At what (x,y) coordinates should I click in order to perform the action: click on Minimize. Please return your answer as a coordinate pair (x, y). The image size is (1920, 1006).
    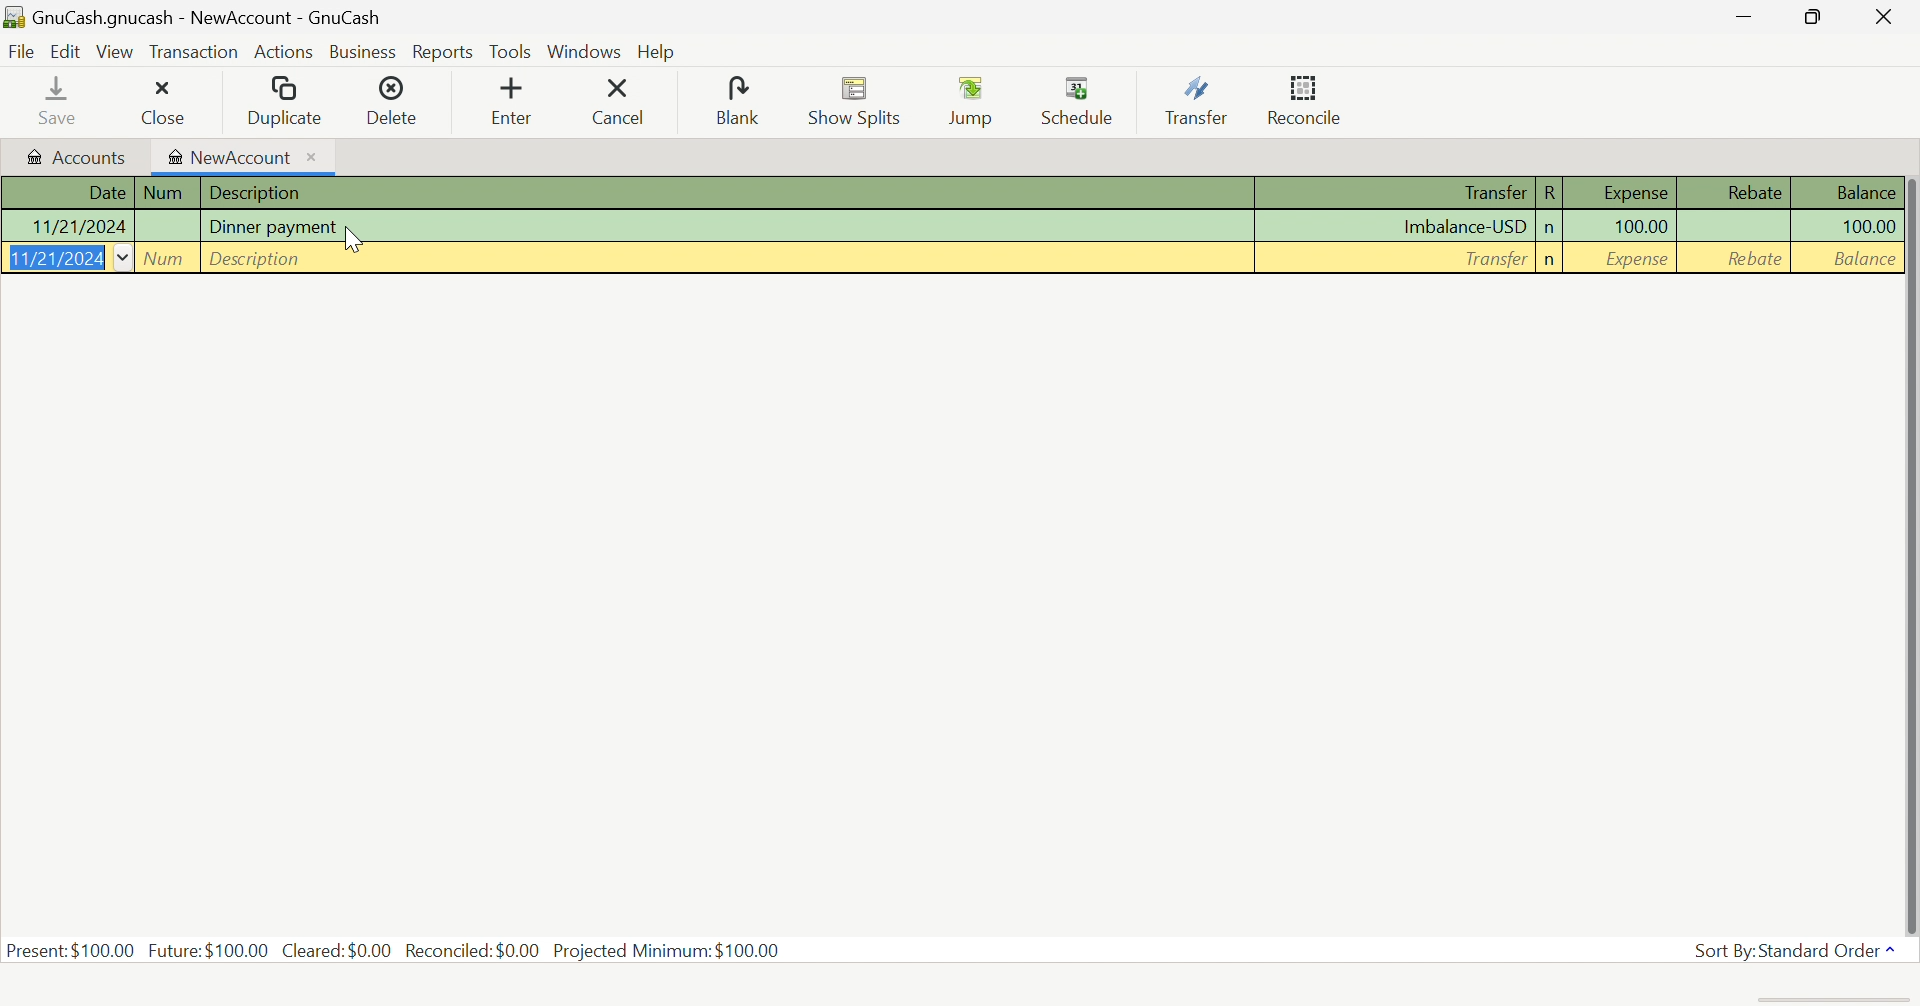
    Looking at the image, I should click on (1738, 19).